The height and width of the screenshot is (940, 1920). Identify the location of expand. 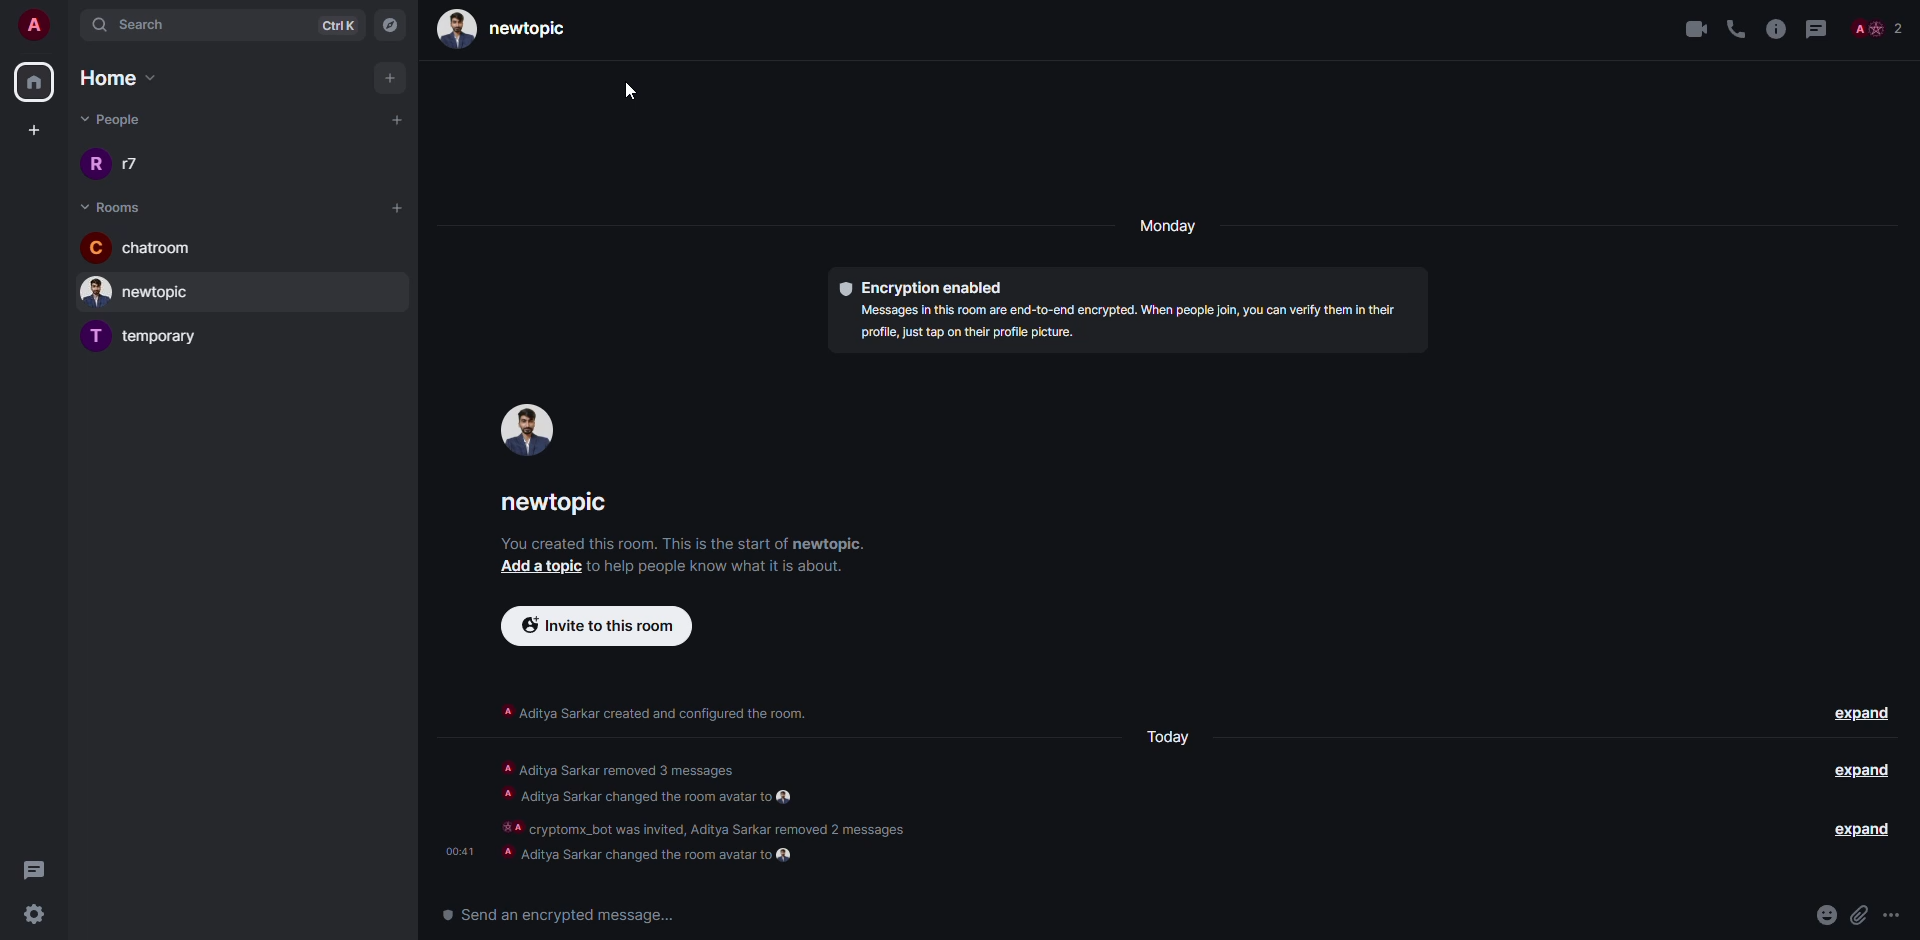
(1861, 769).